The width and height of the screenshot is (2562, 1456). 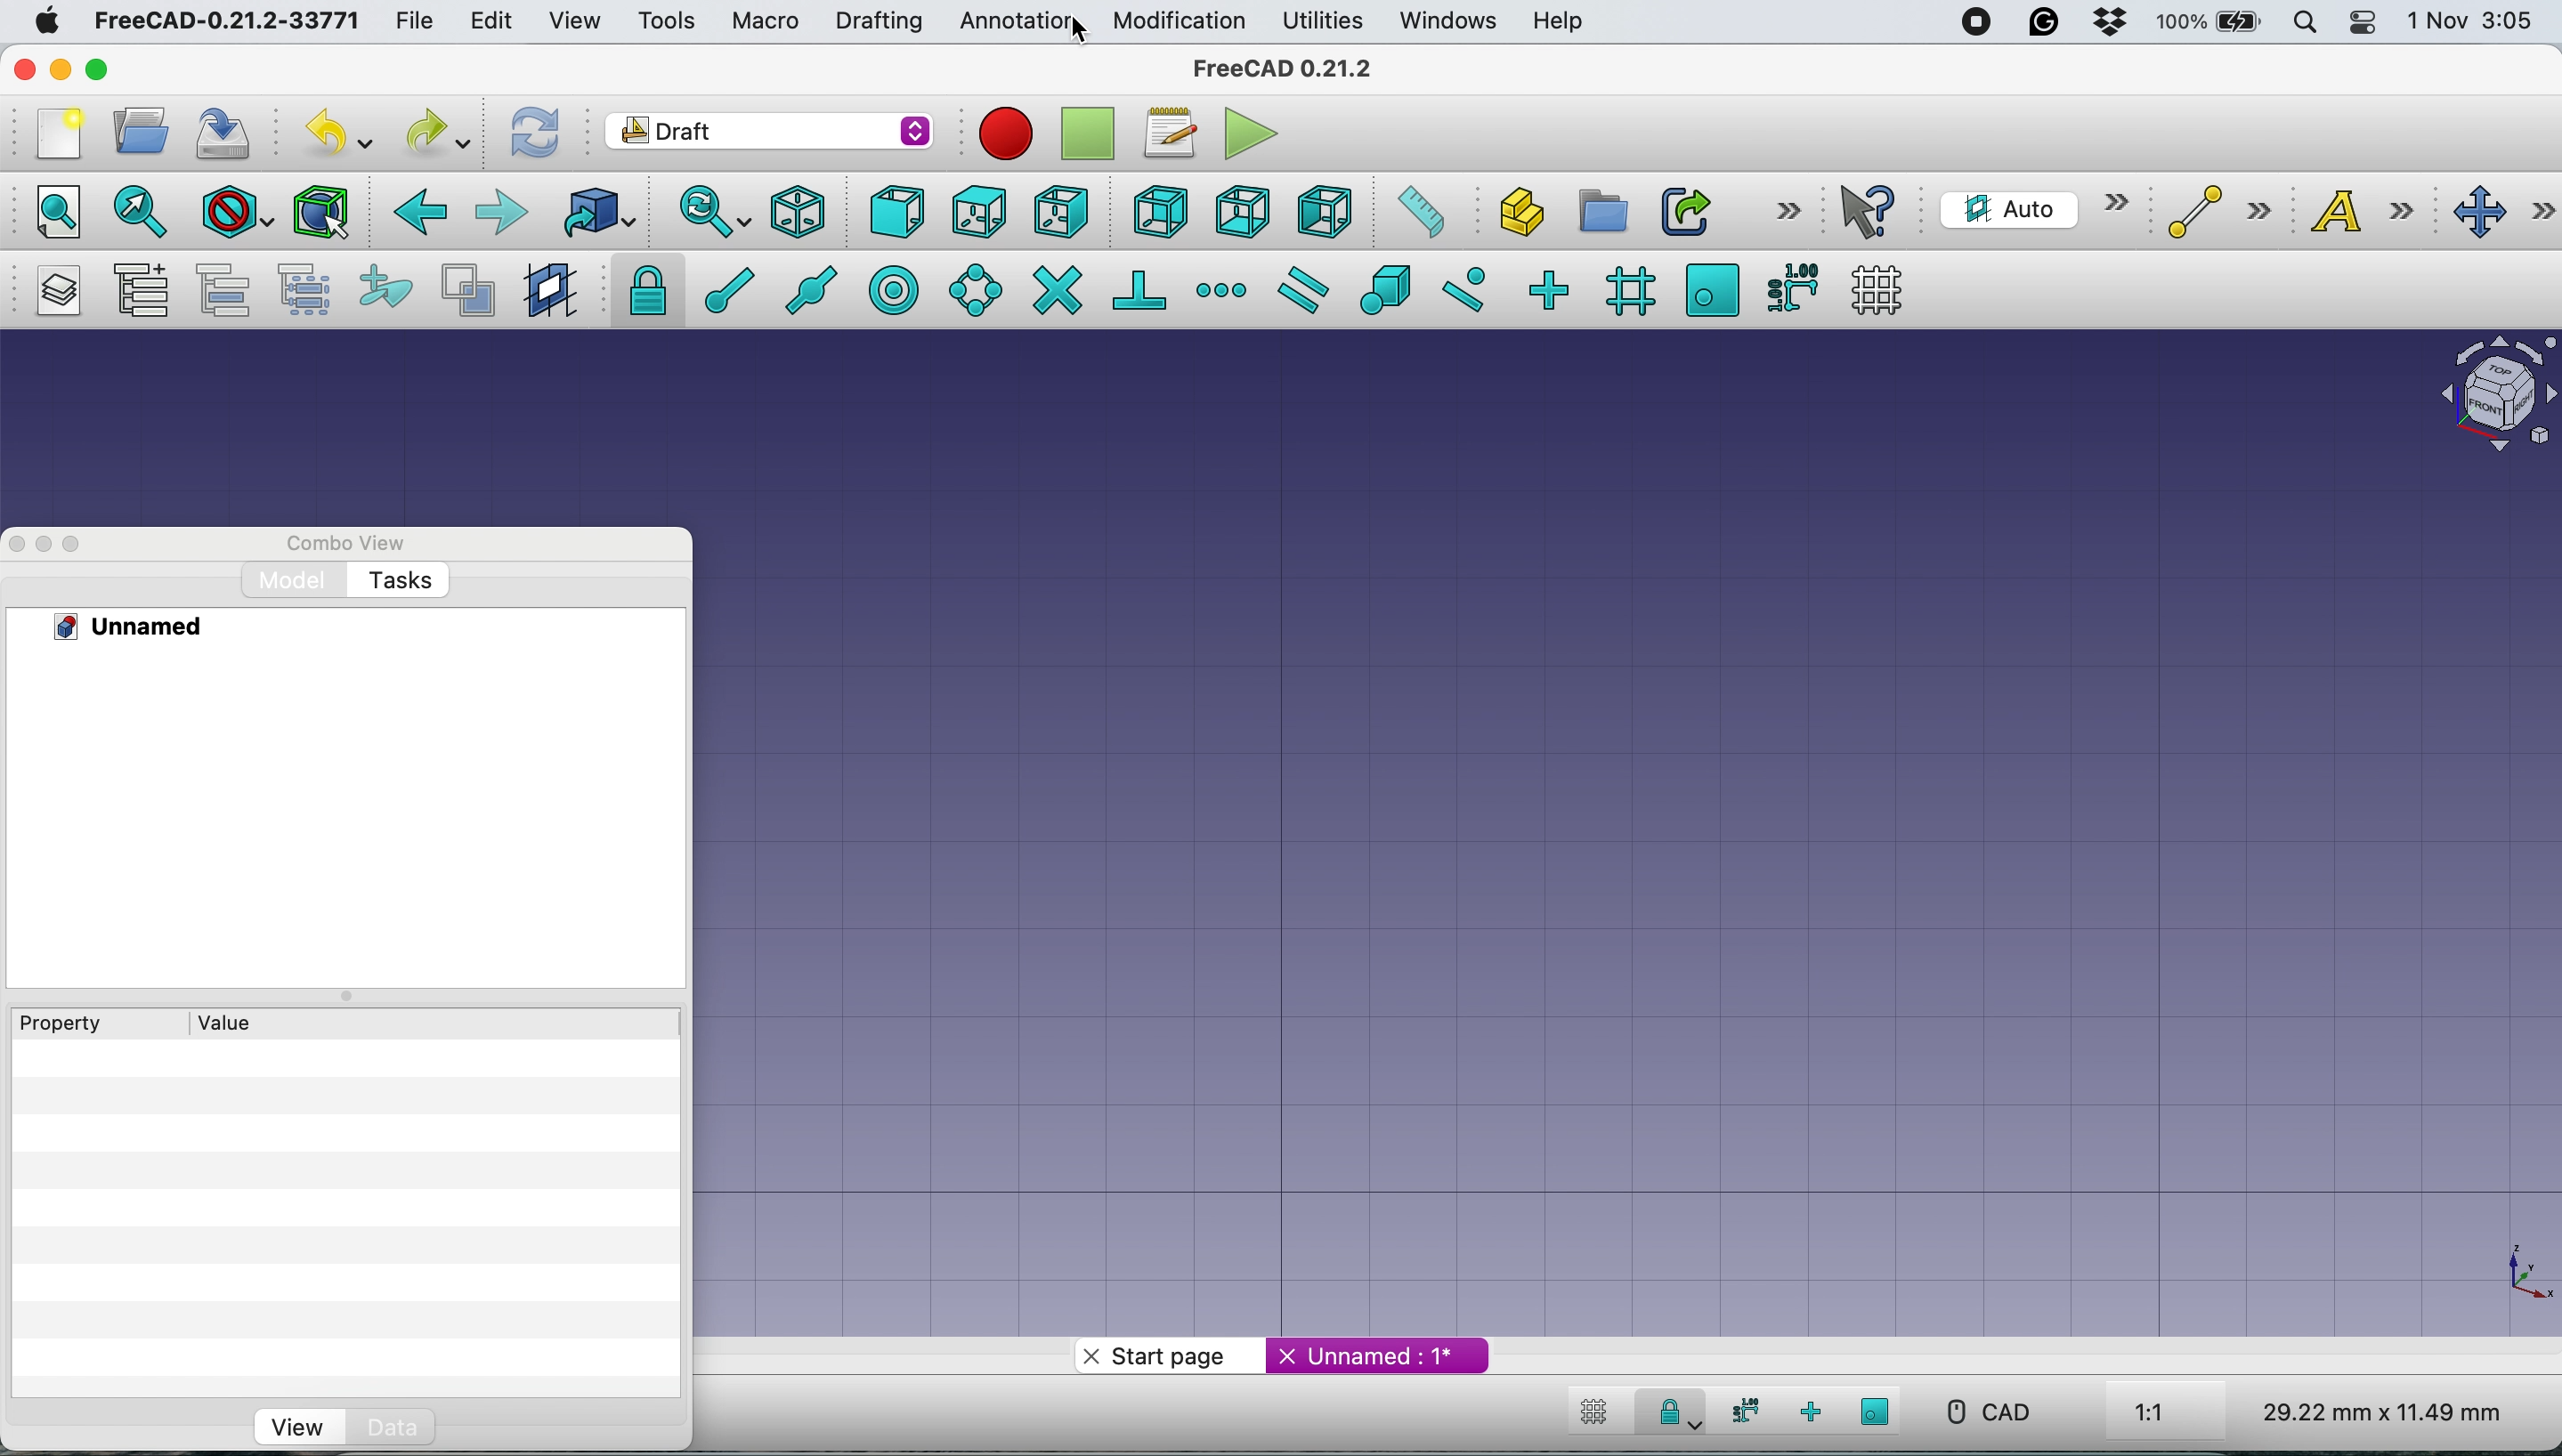 What do you see at coordinates (1298, 287) in the screenshot?
I see `snap parallel` at bounding box center [1298, 287].